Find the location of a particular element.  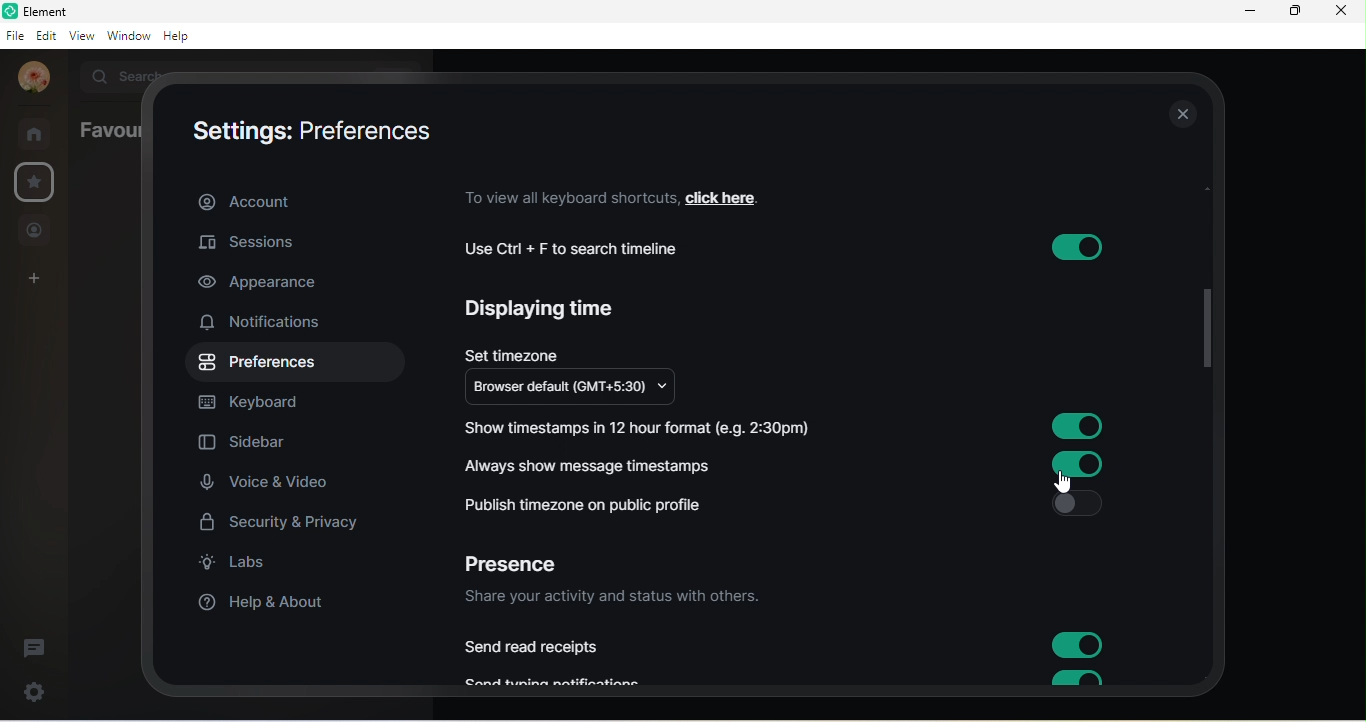

preference is located at coordinates (260, 364).